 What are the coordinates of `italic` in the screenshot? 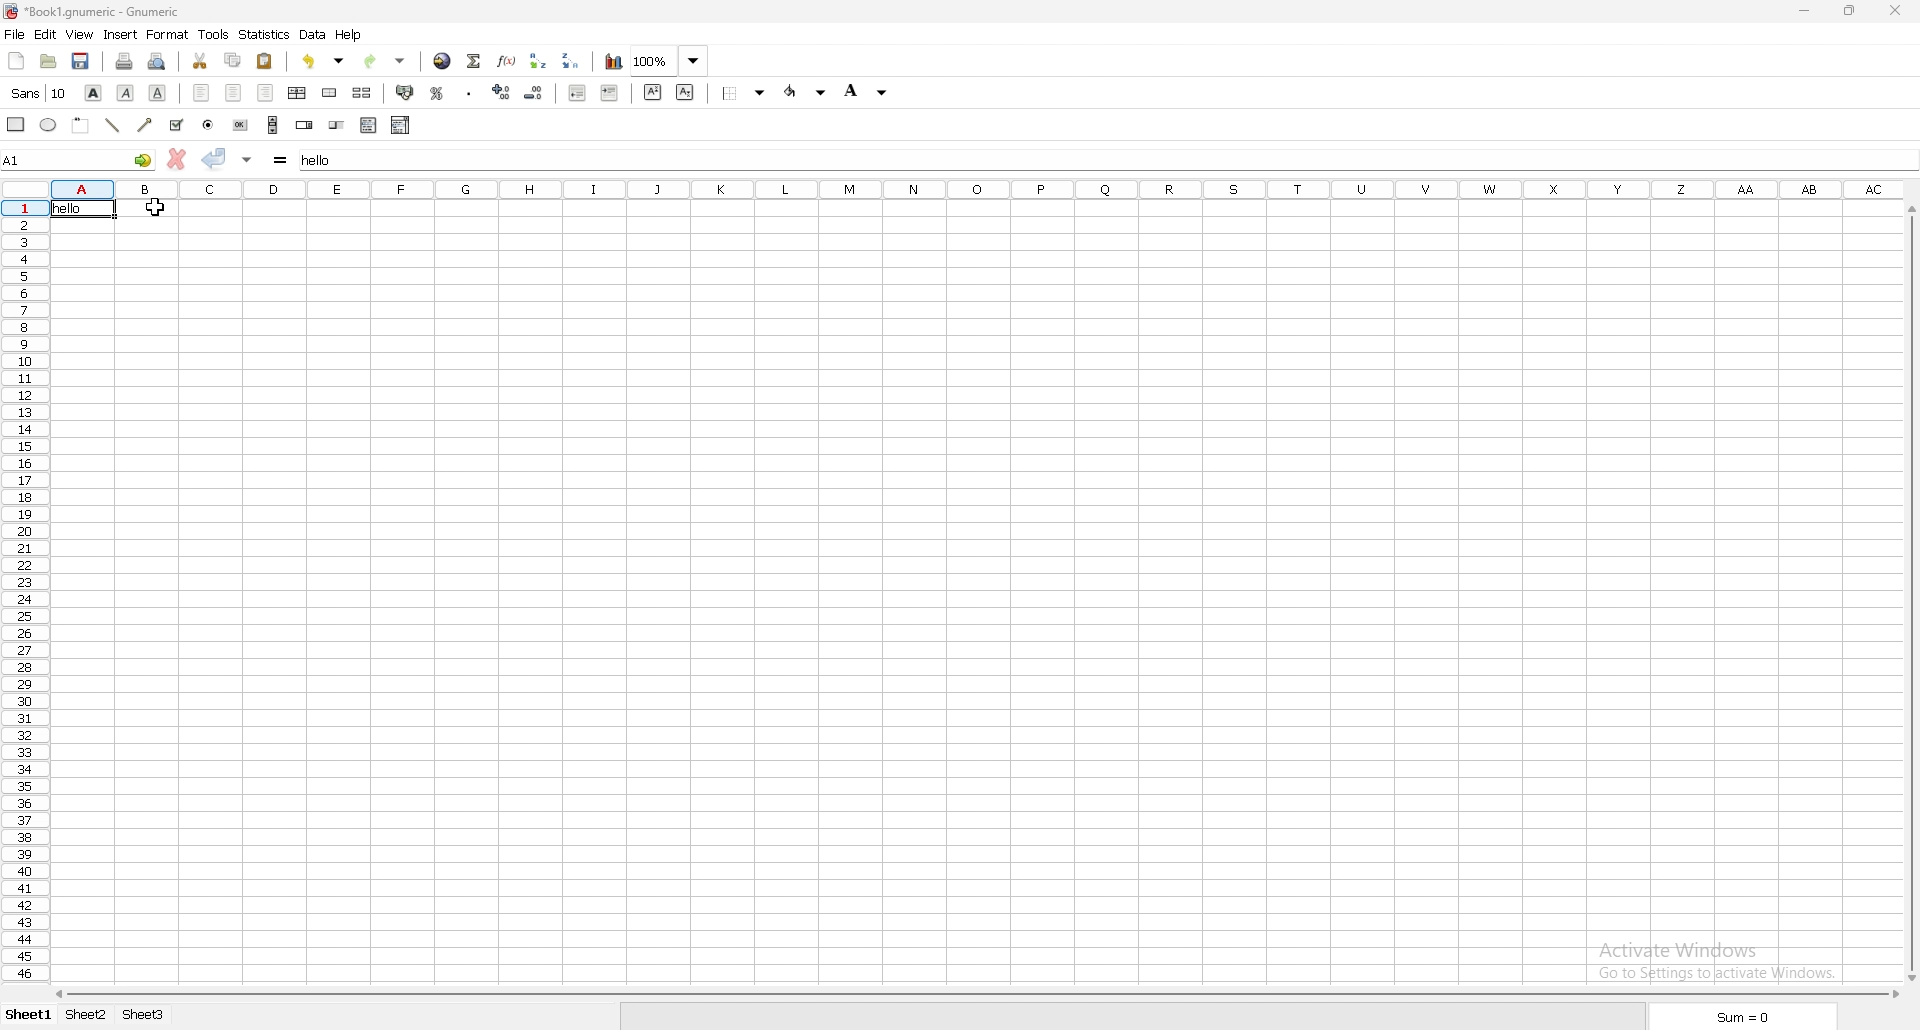 It's located at (126, 94).